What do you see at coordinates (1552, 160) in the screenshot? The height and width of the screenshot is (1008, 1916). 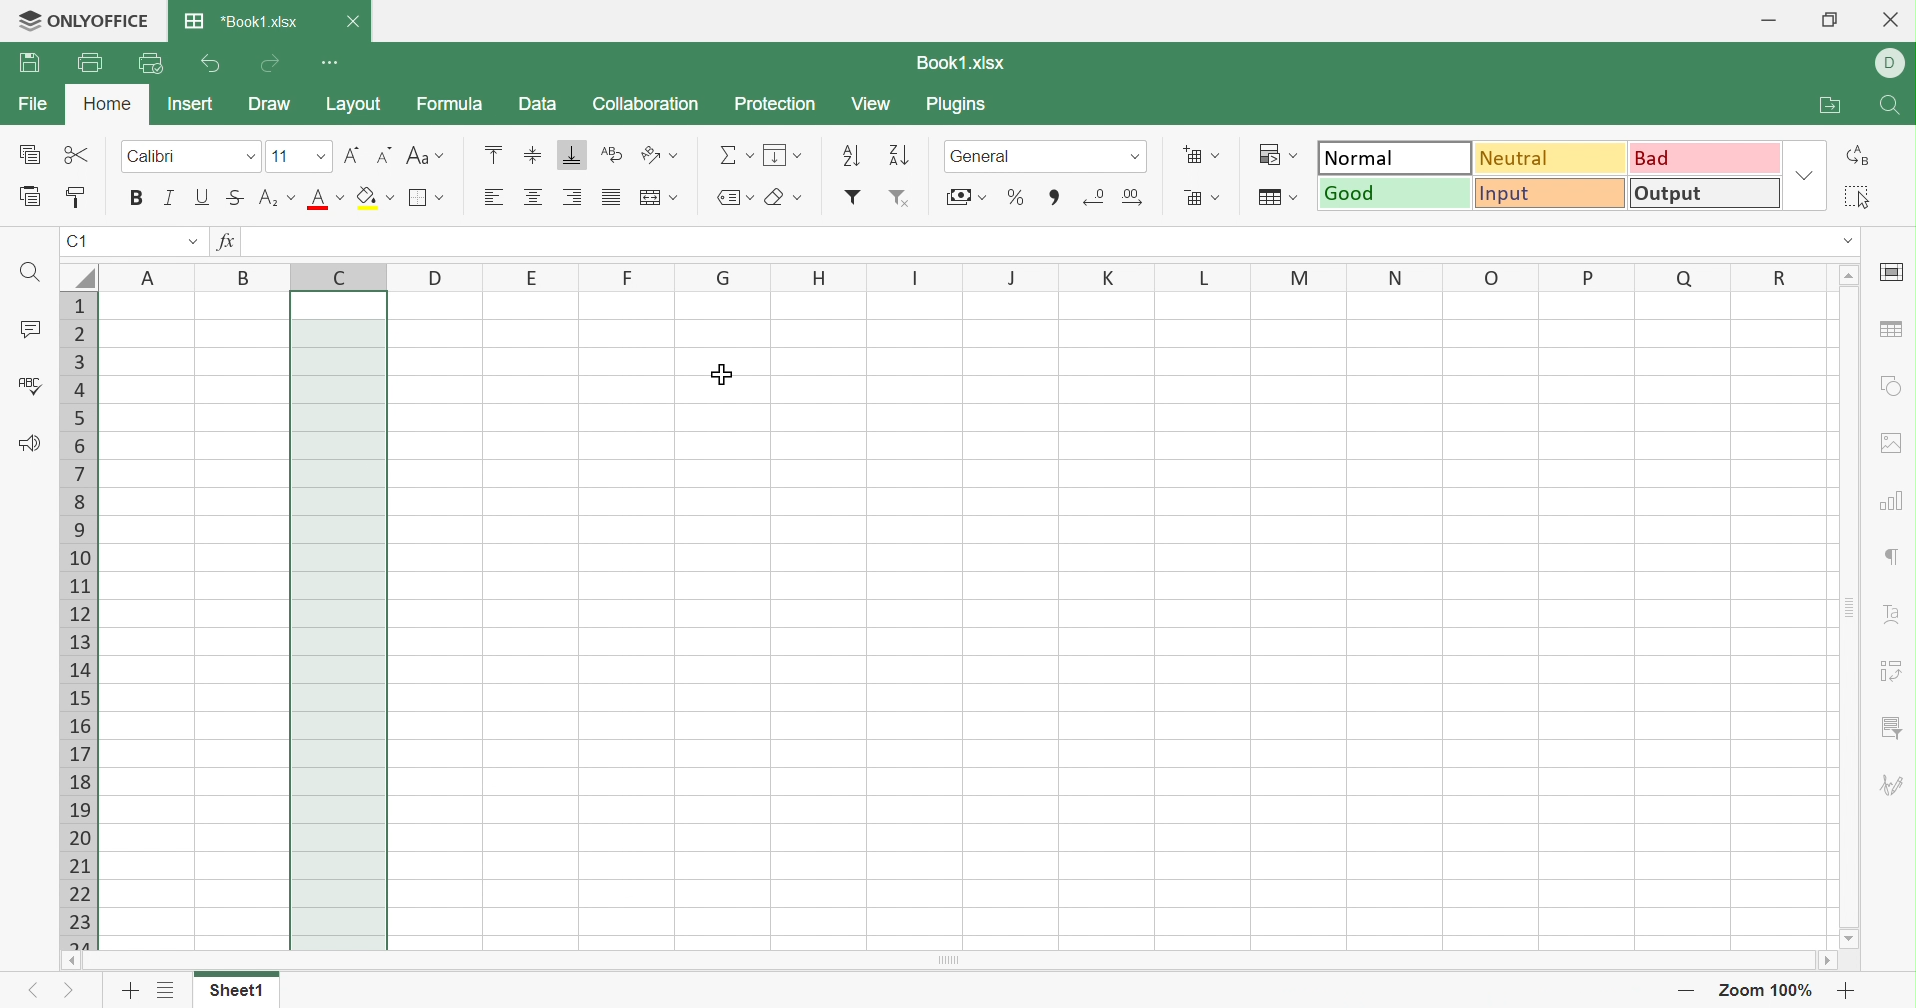 I see `Neutral` at bounding box center [1552, 160].